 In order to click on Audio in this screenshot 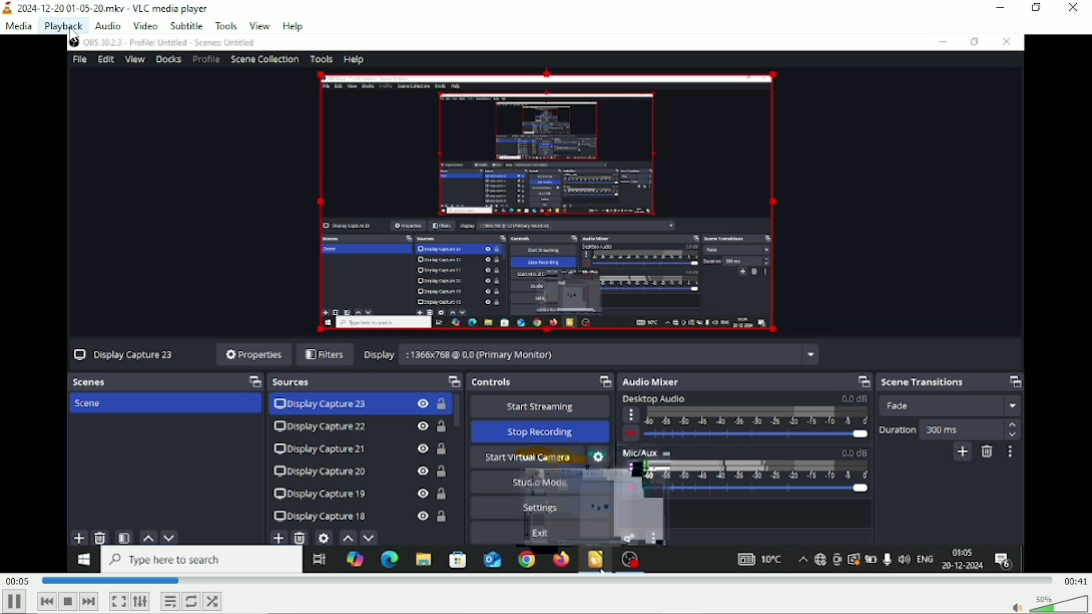, I will do `click(107, 26)`.